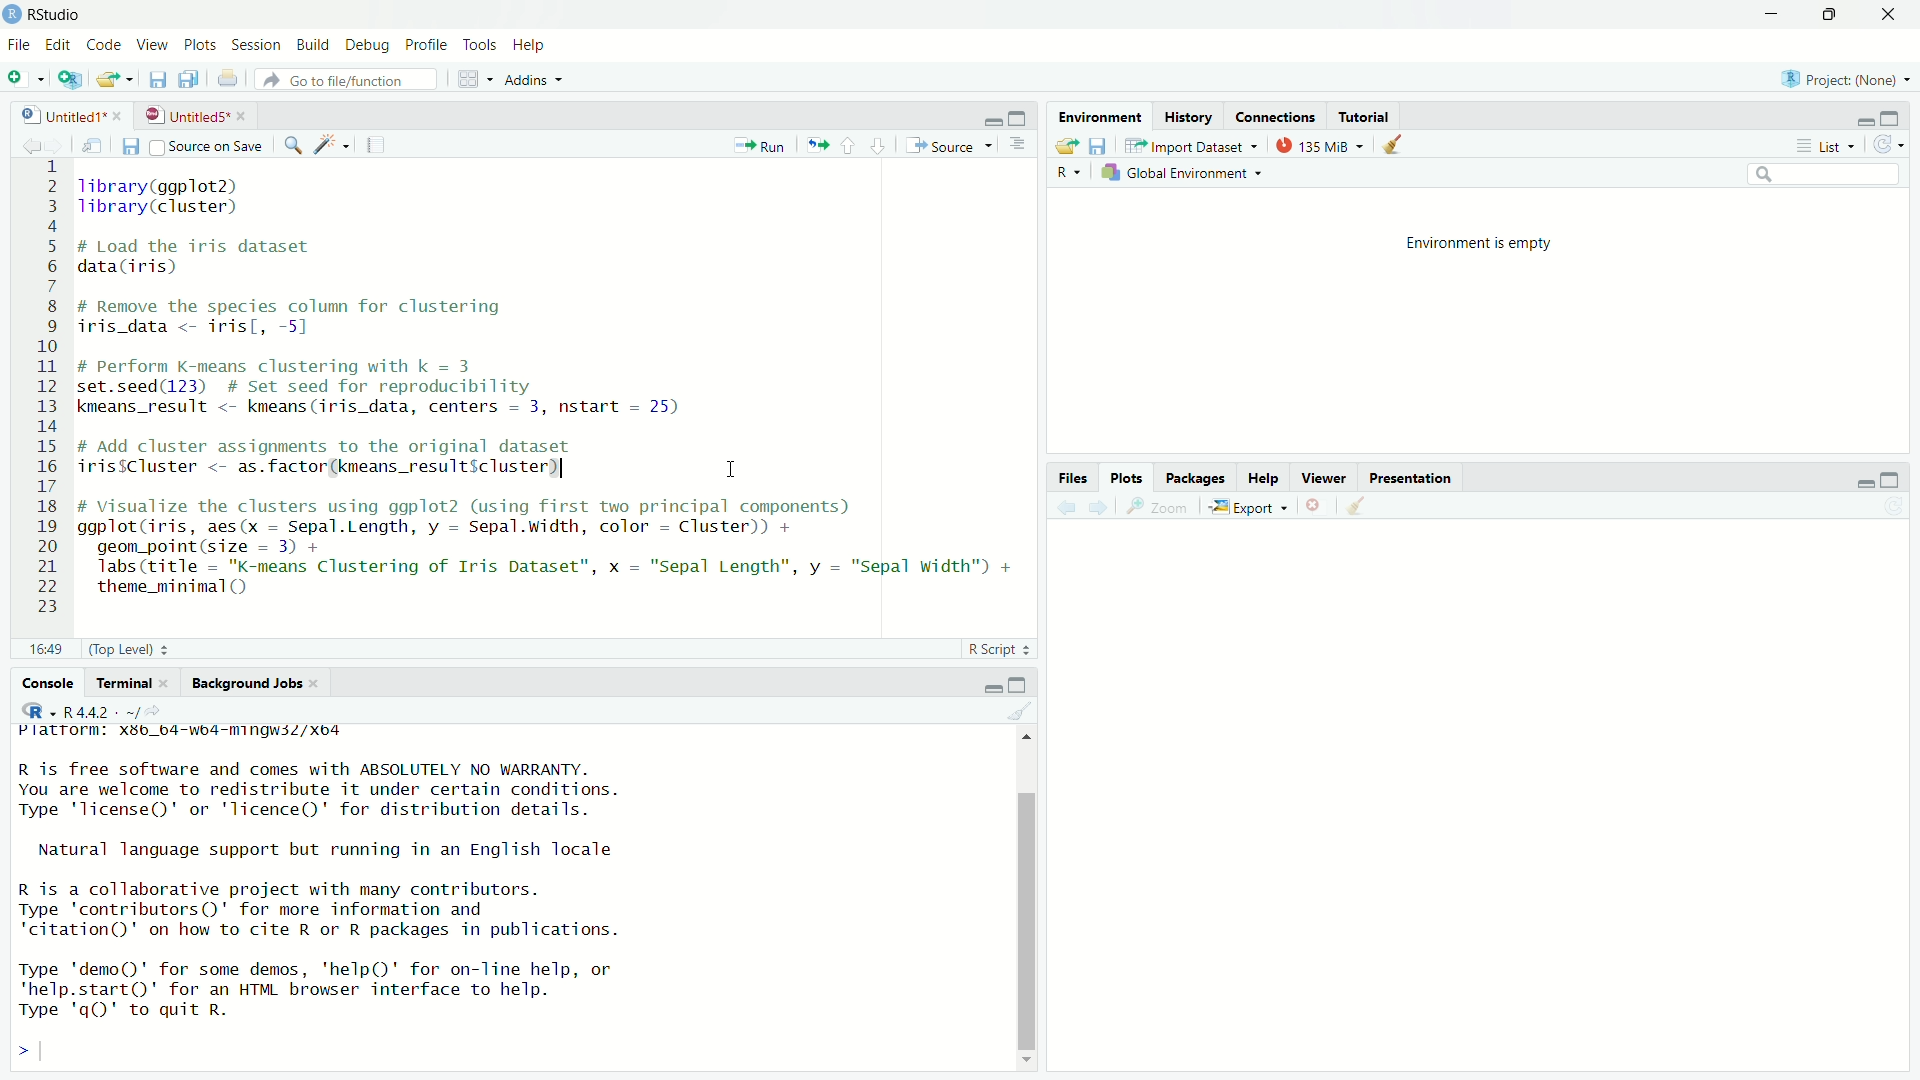 Image resolution: width=1920 pixels, height=1080 pixels. I want to click on close, so click(324, 683).